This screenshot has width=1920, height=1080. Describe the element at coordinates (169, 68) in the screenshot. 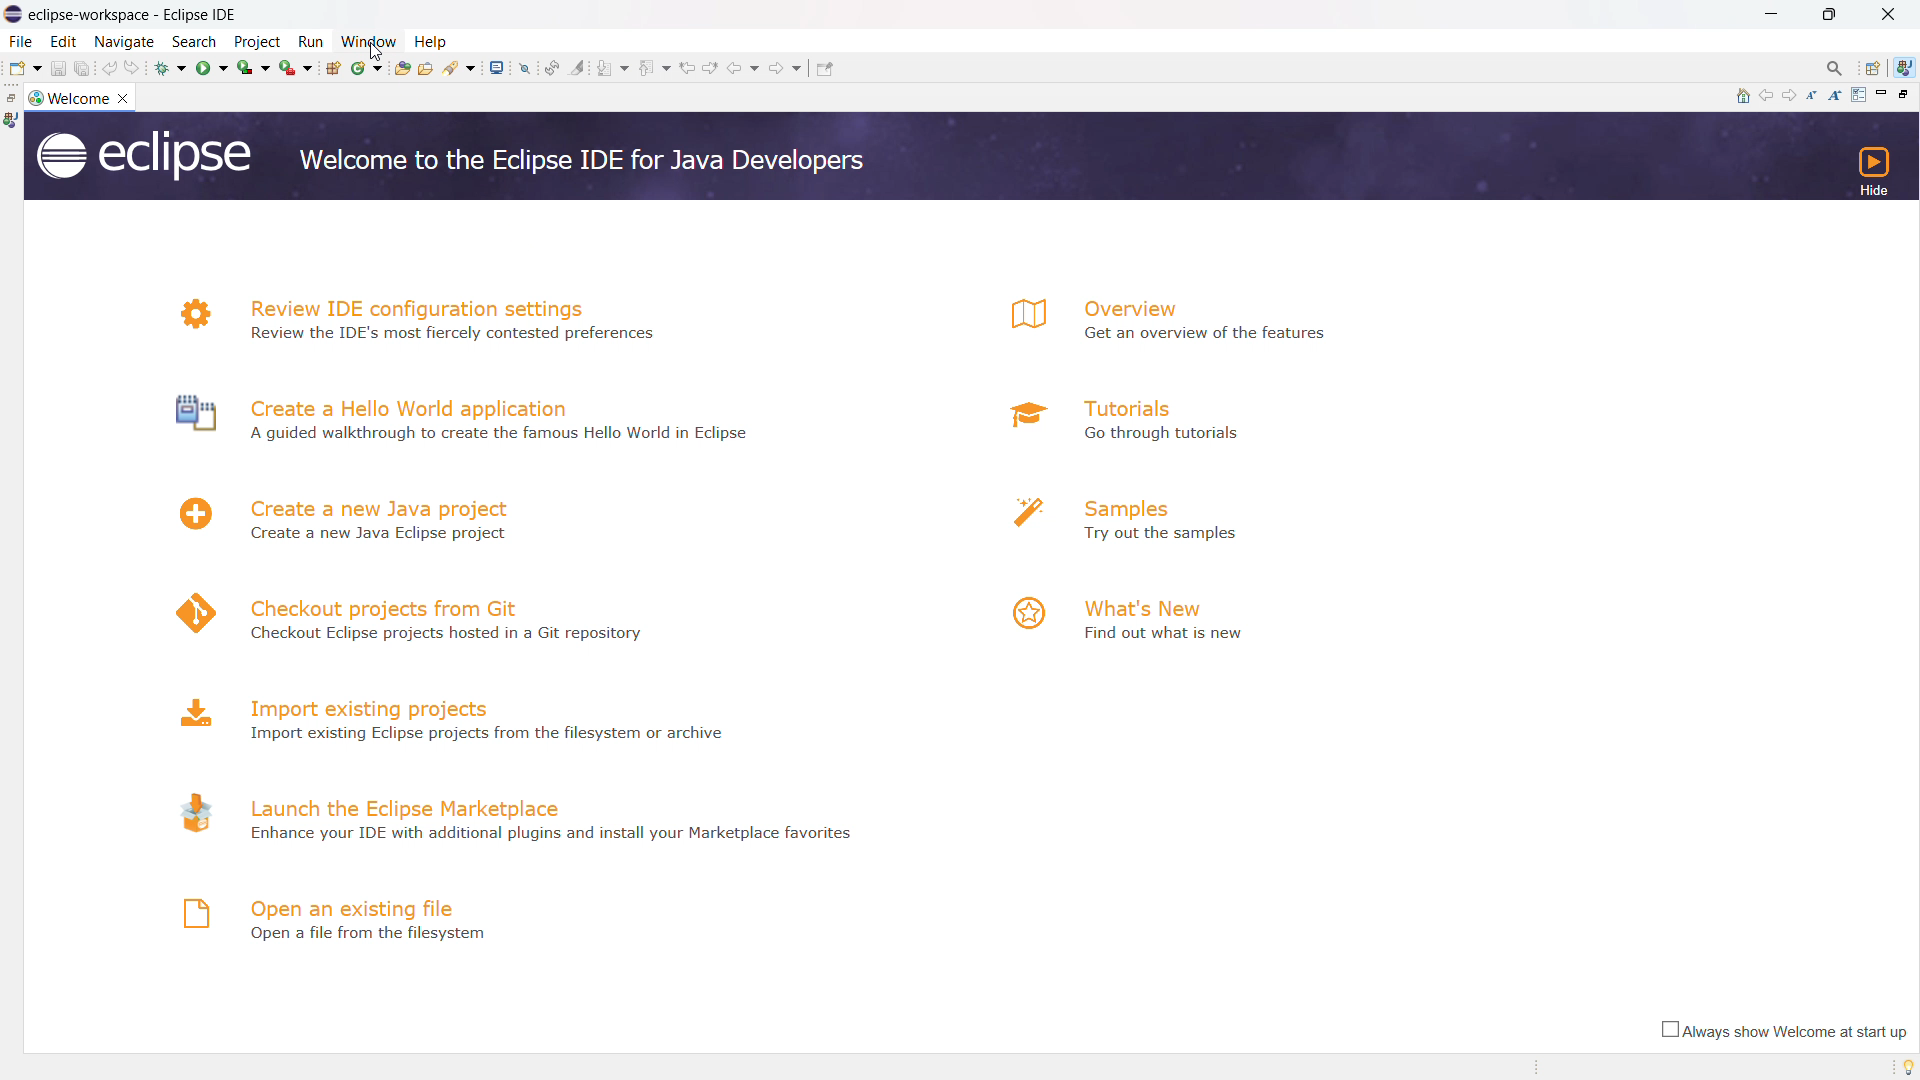

I see `debug` at that location.